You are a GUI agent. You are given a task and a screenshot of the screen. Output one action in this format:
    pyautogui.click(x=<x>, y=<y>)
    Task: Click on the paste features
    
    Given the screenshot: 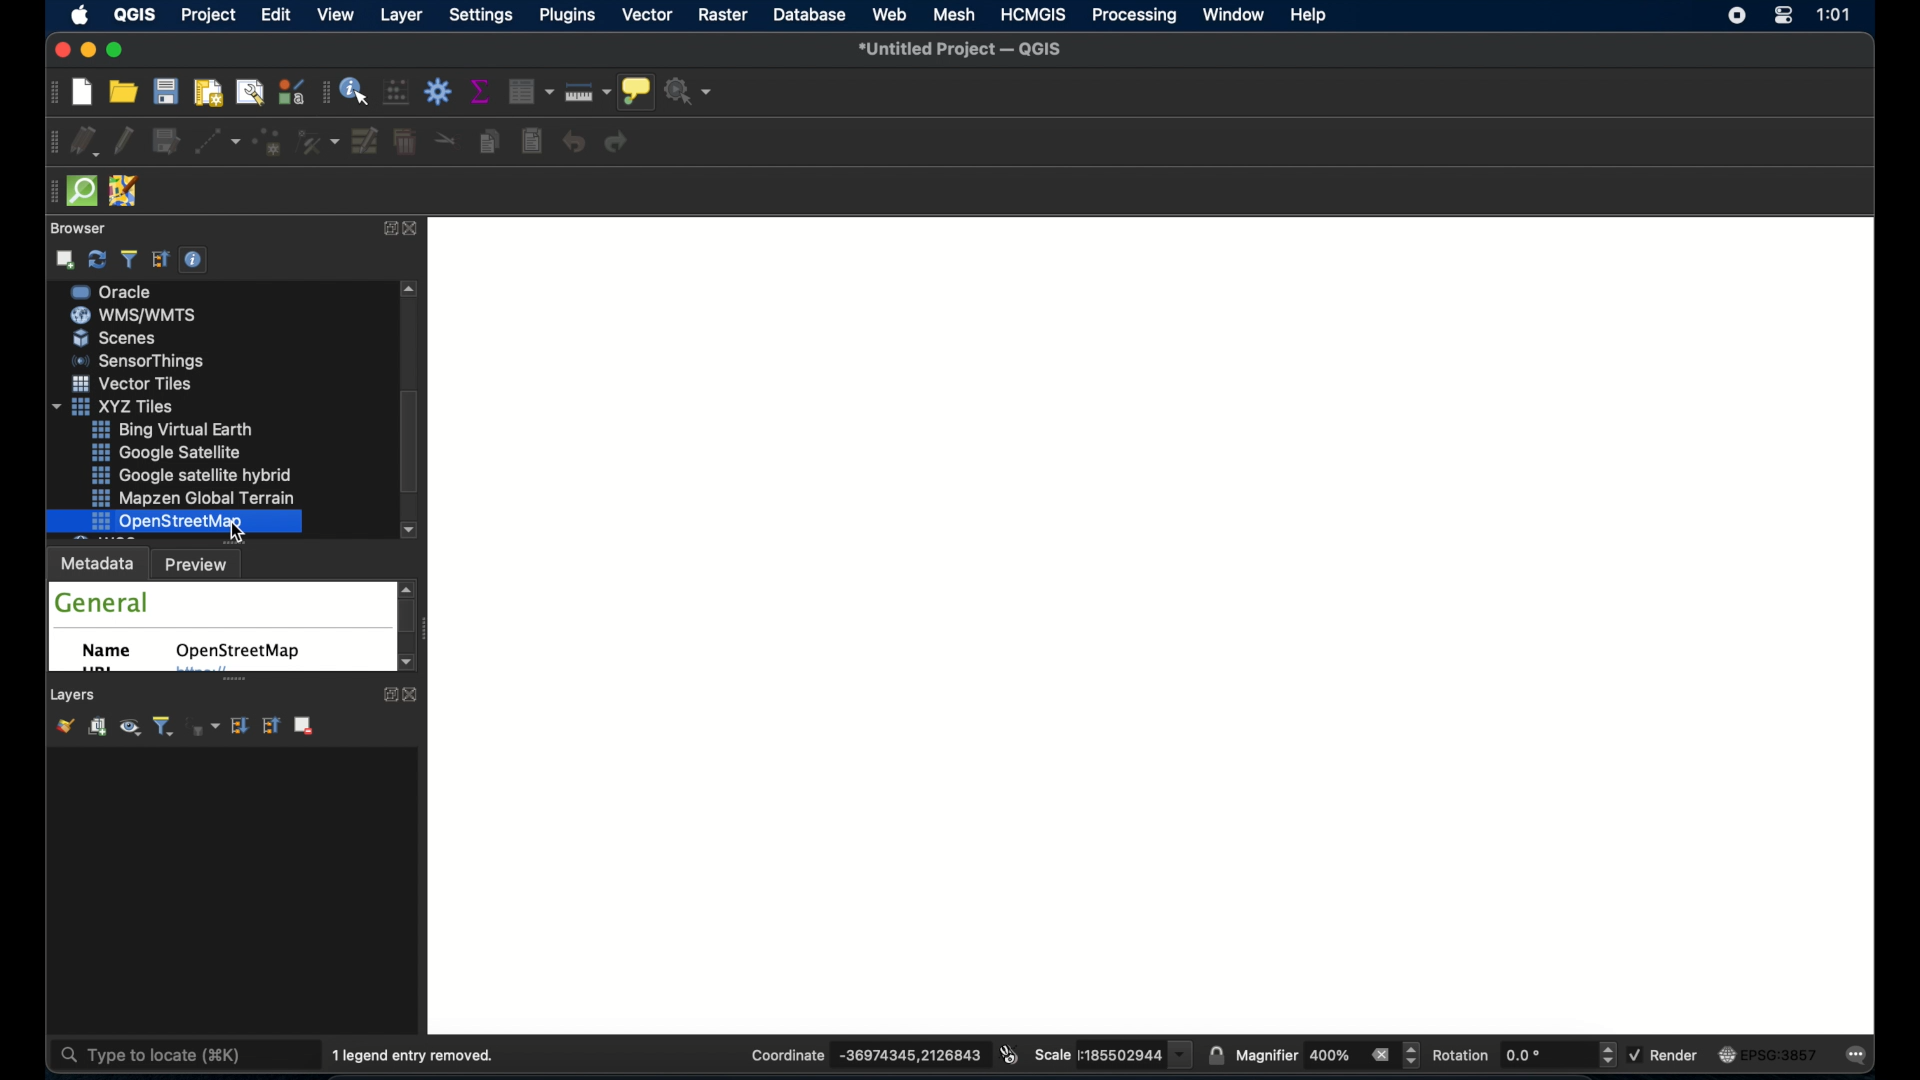 What is the action you would take?
    pyautogui.click(x=531, y=142)
    